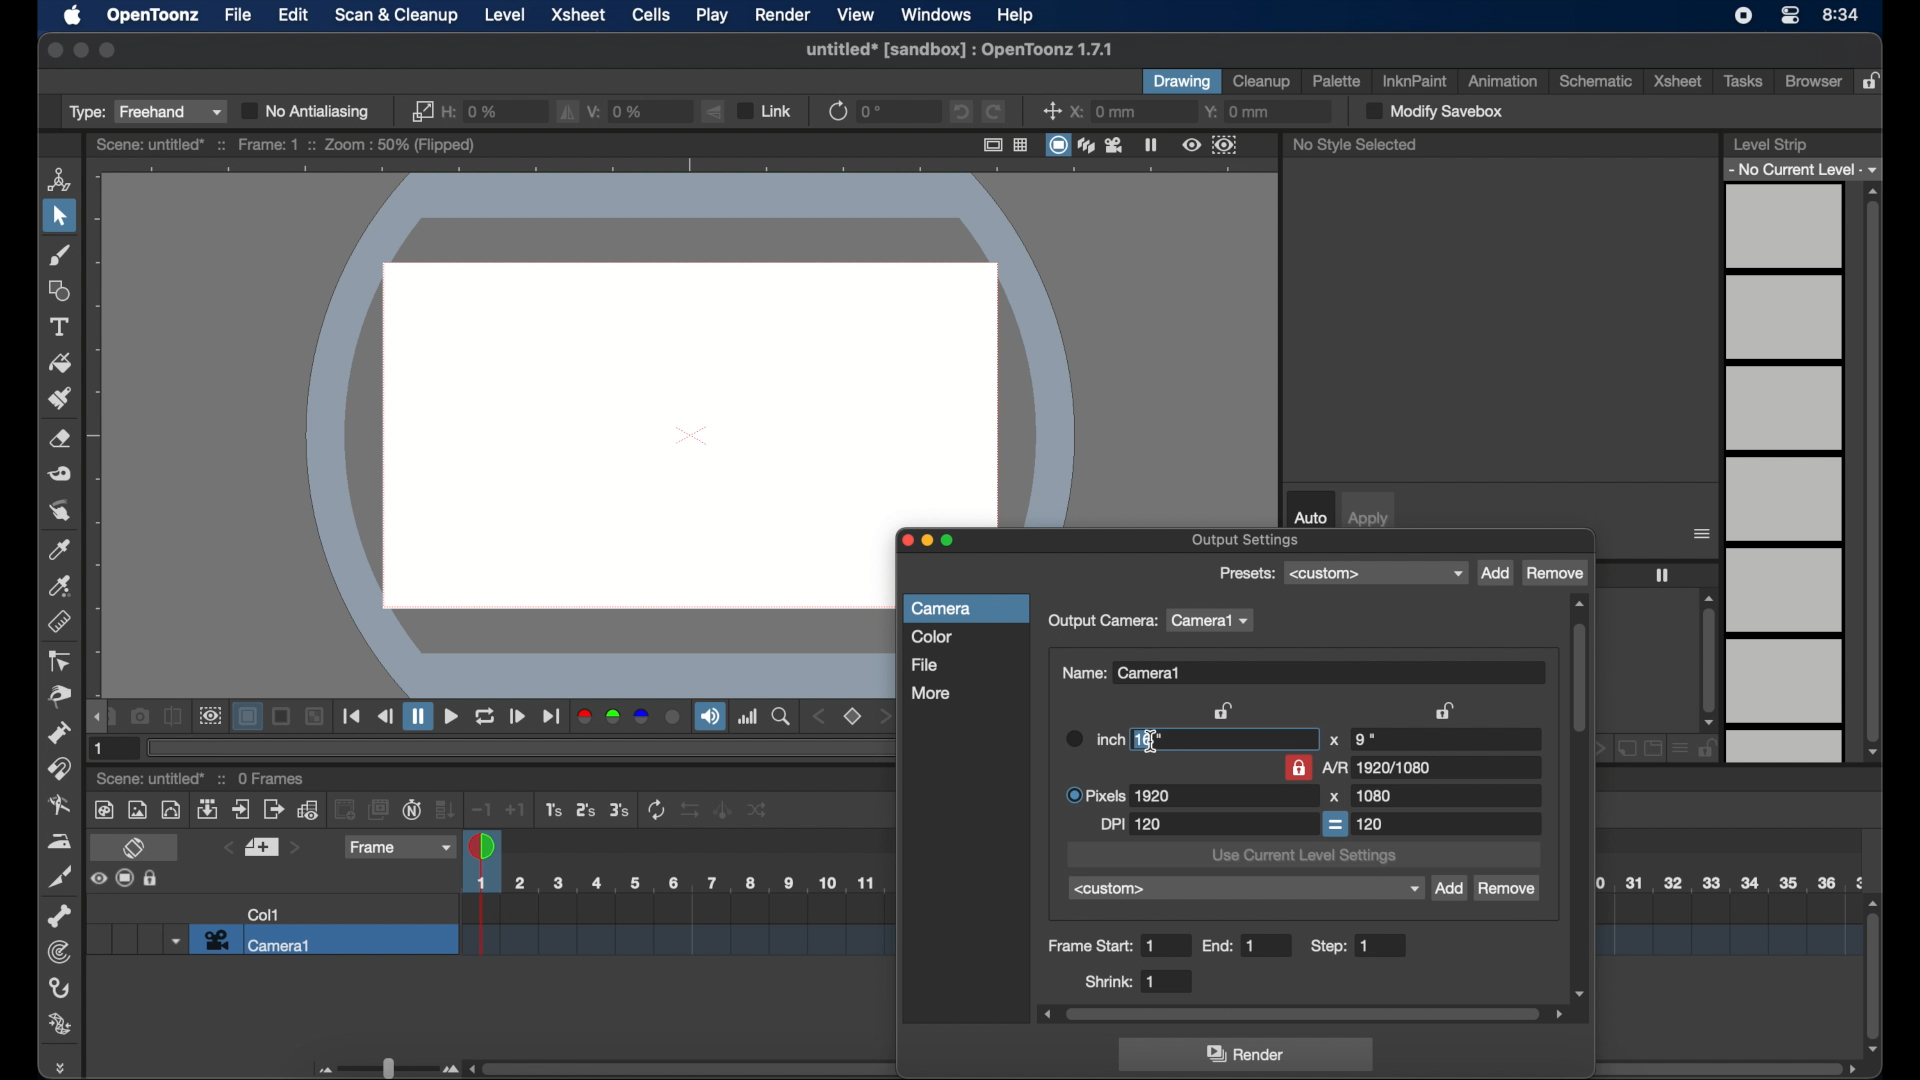 Image resolution: width=1920 pixels, height=1080 pixels. I want to click on soundtrack, so click(710, 717).